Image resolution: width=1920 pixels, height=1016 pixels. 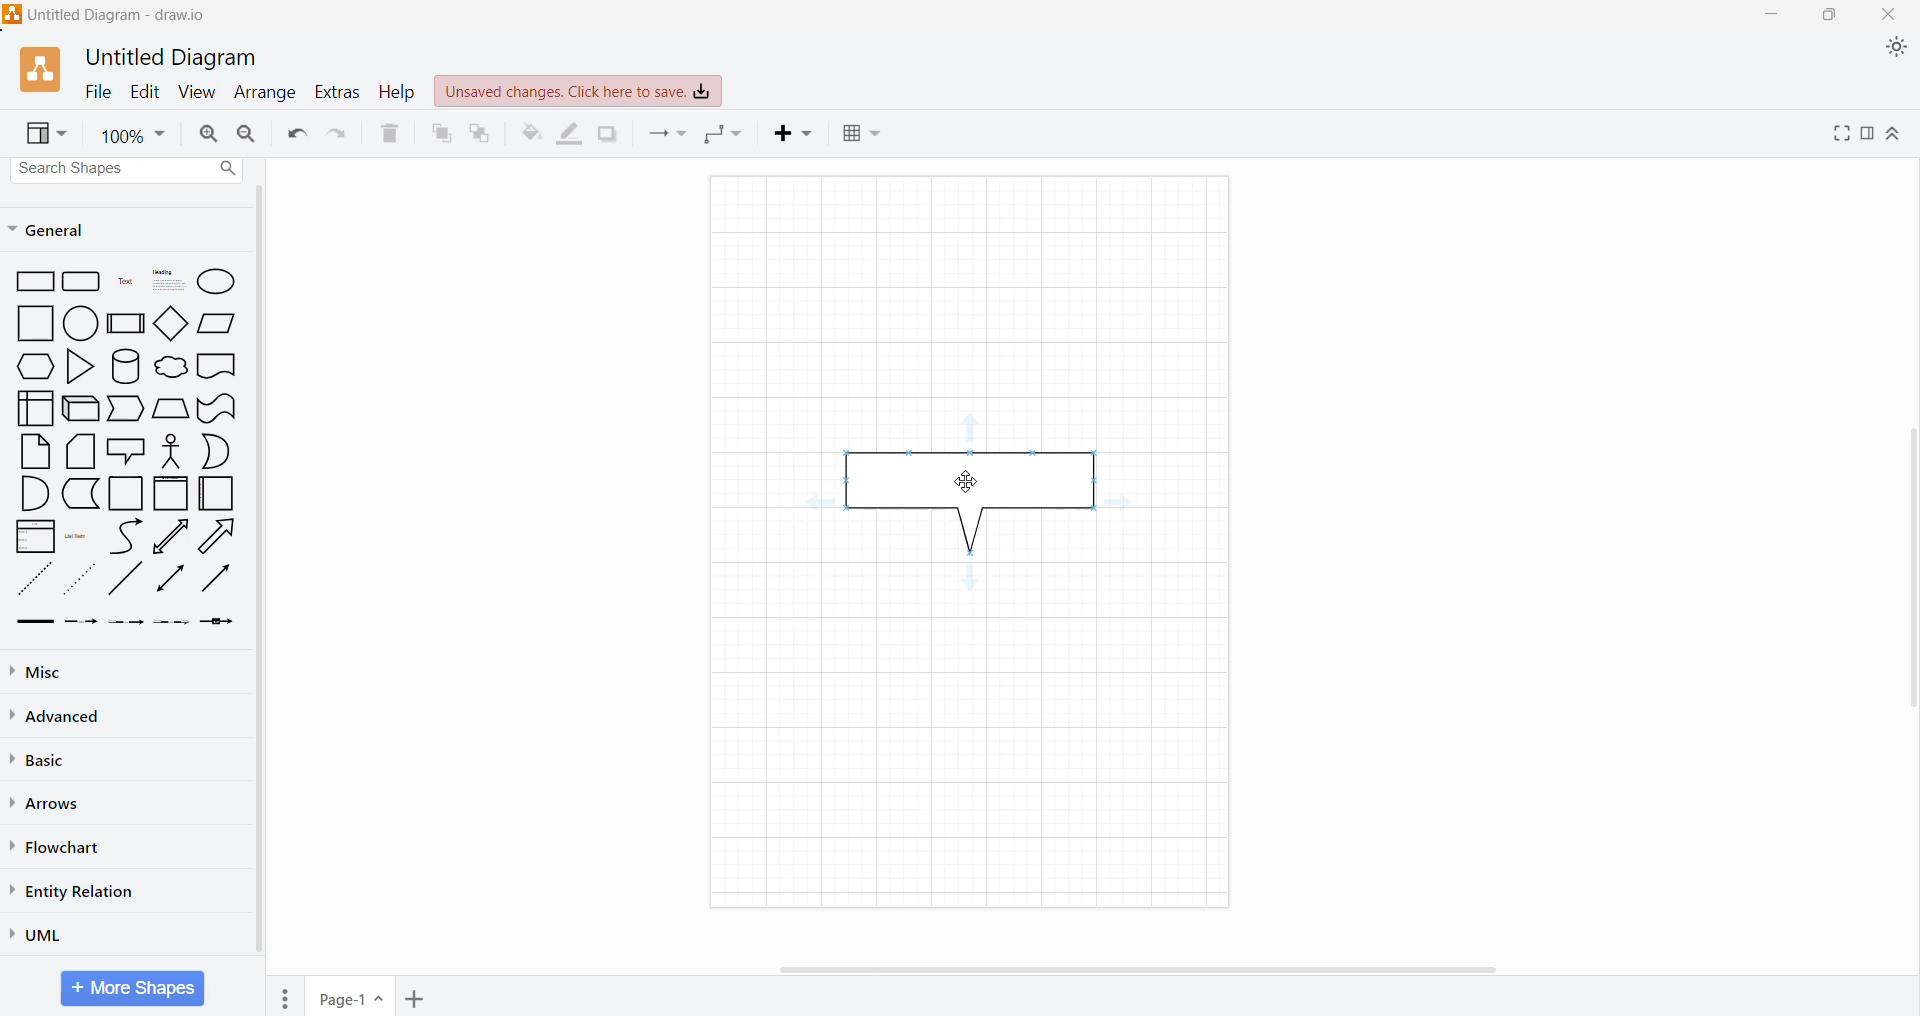 What do you see at coordinates (218, 622) in the screenshot?
I see `Arrow with a Box` at bounding box center [218, 622].